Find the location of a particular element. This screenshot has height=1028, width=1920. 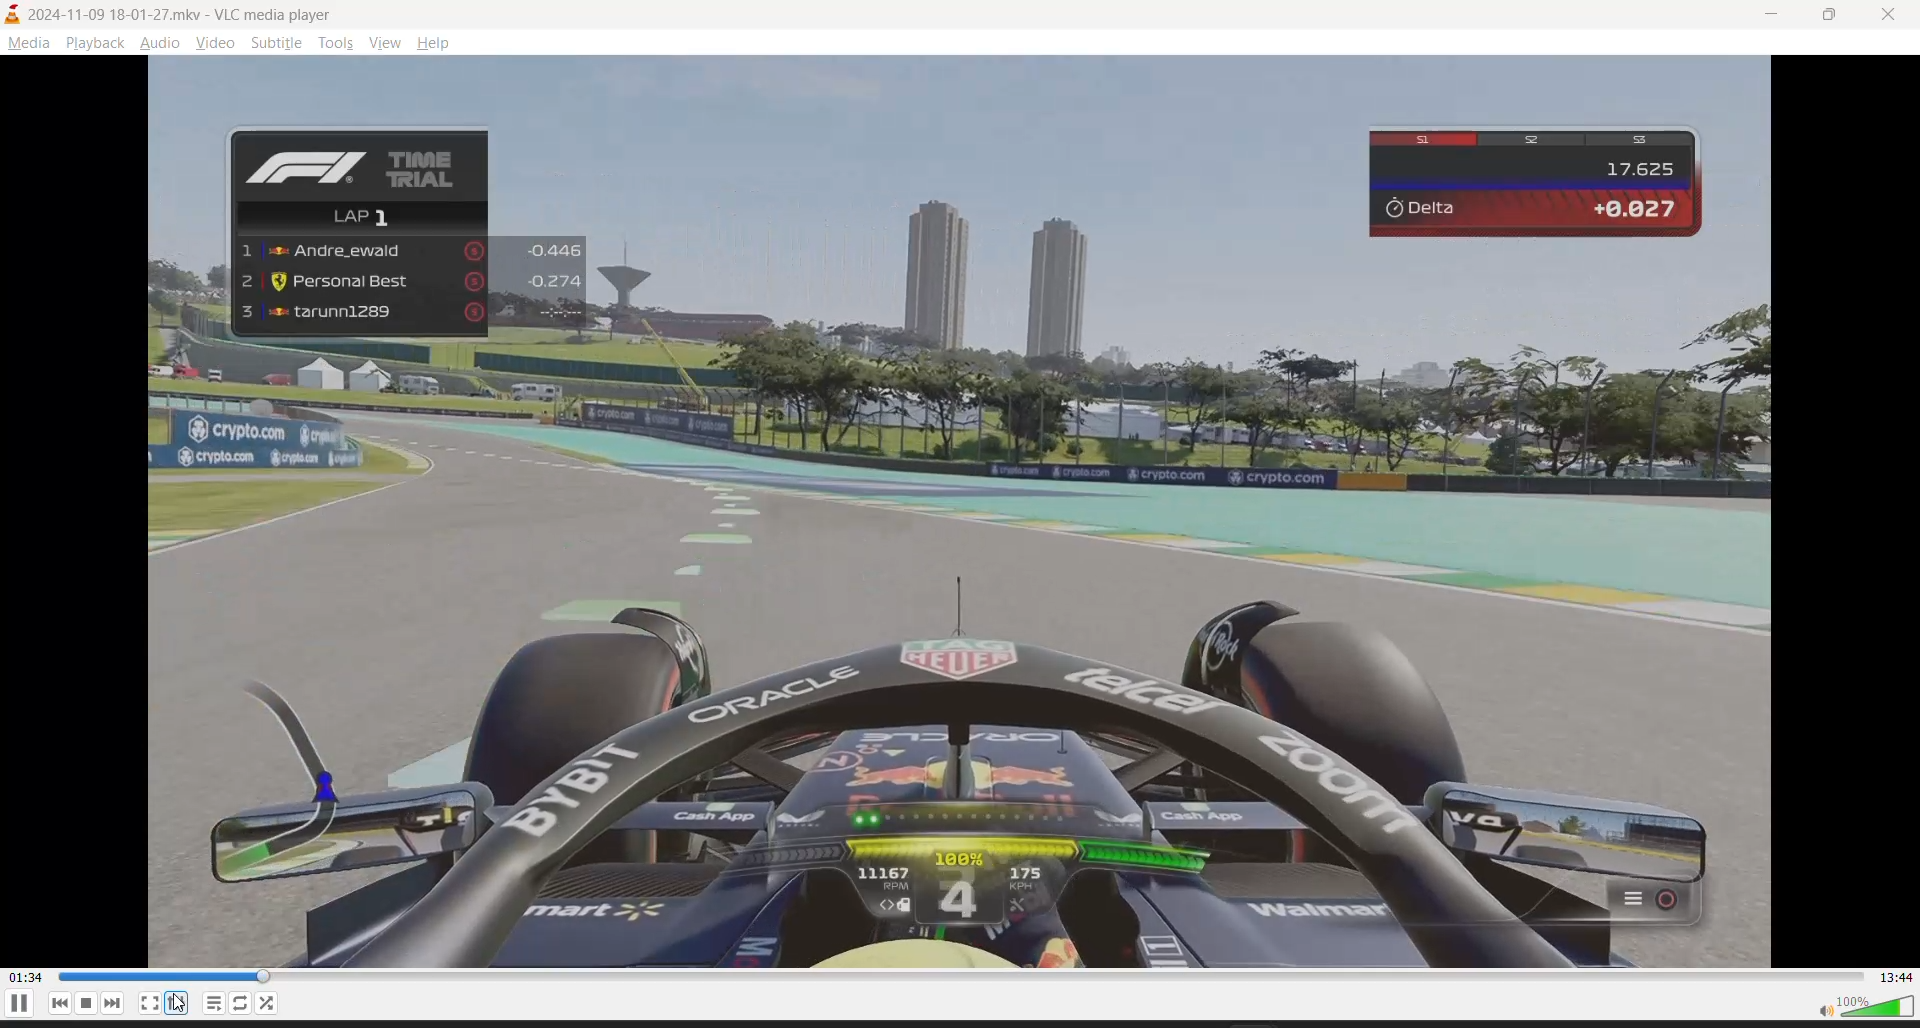

video is located at coordinates (210, 43).